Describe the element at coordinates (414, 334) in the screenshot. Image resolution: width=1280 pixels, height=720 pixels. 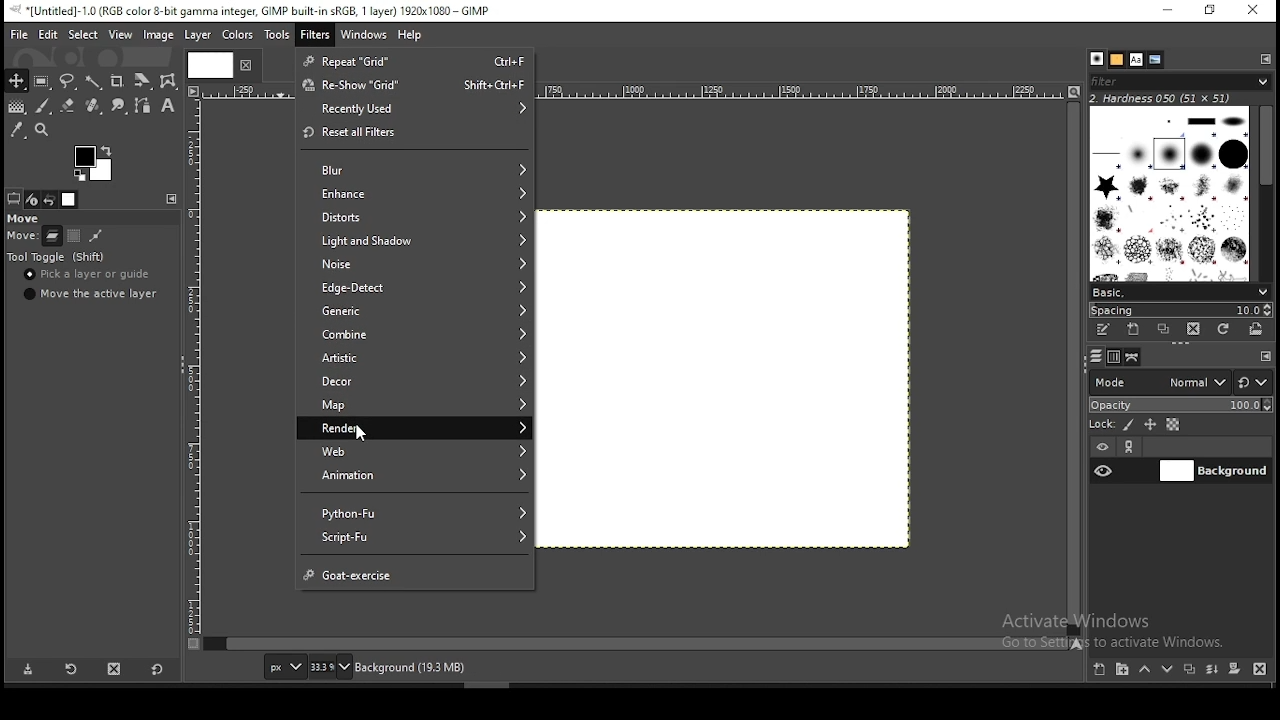
I see `combine` at that location.